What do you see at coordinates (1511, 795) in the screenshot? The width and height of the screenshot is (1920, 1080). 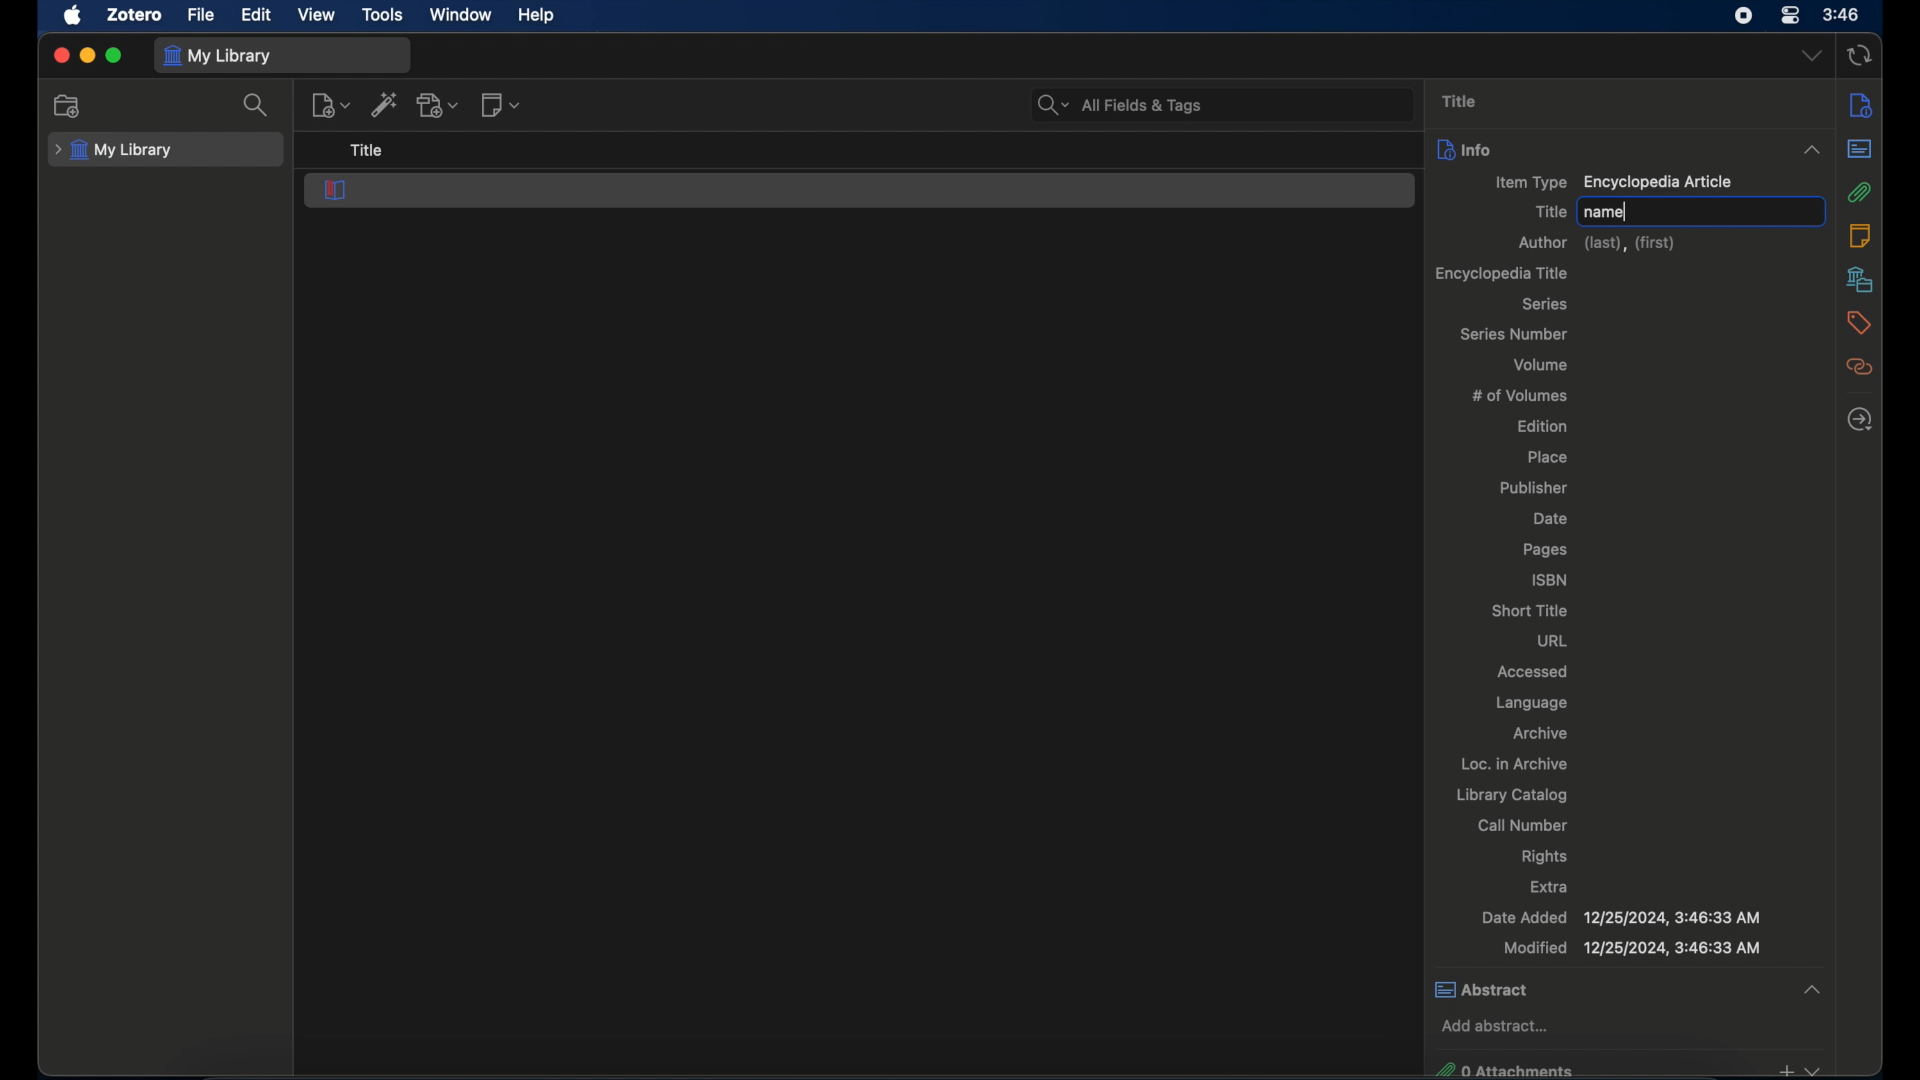 I see `library catalog` at bounding box center [1511, 795].